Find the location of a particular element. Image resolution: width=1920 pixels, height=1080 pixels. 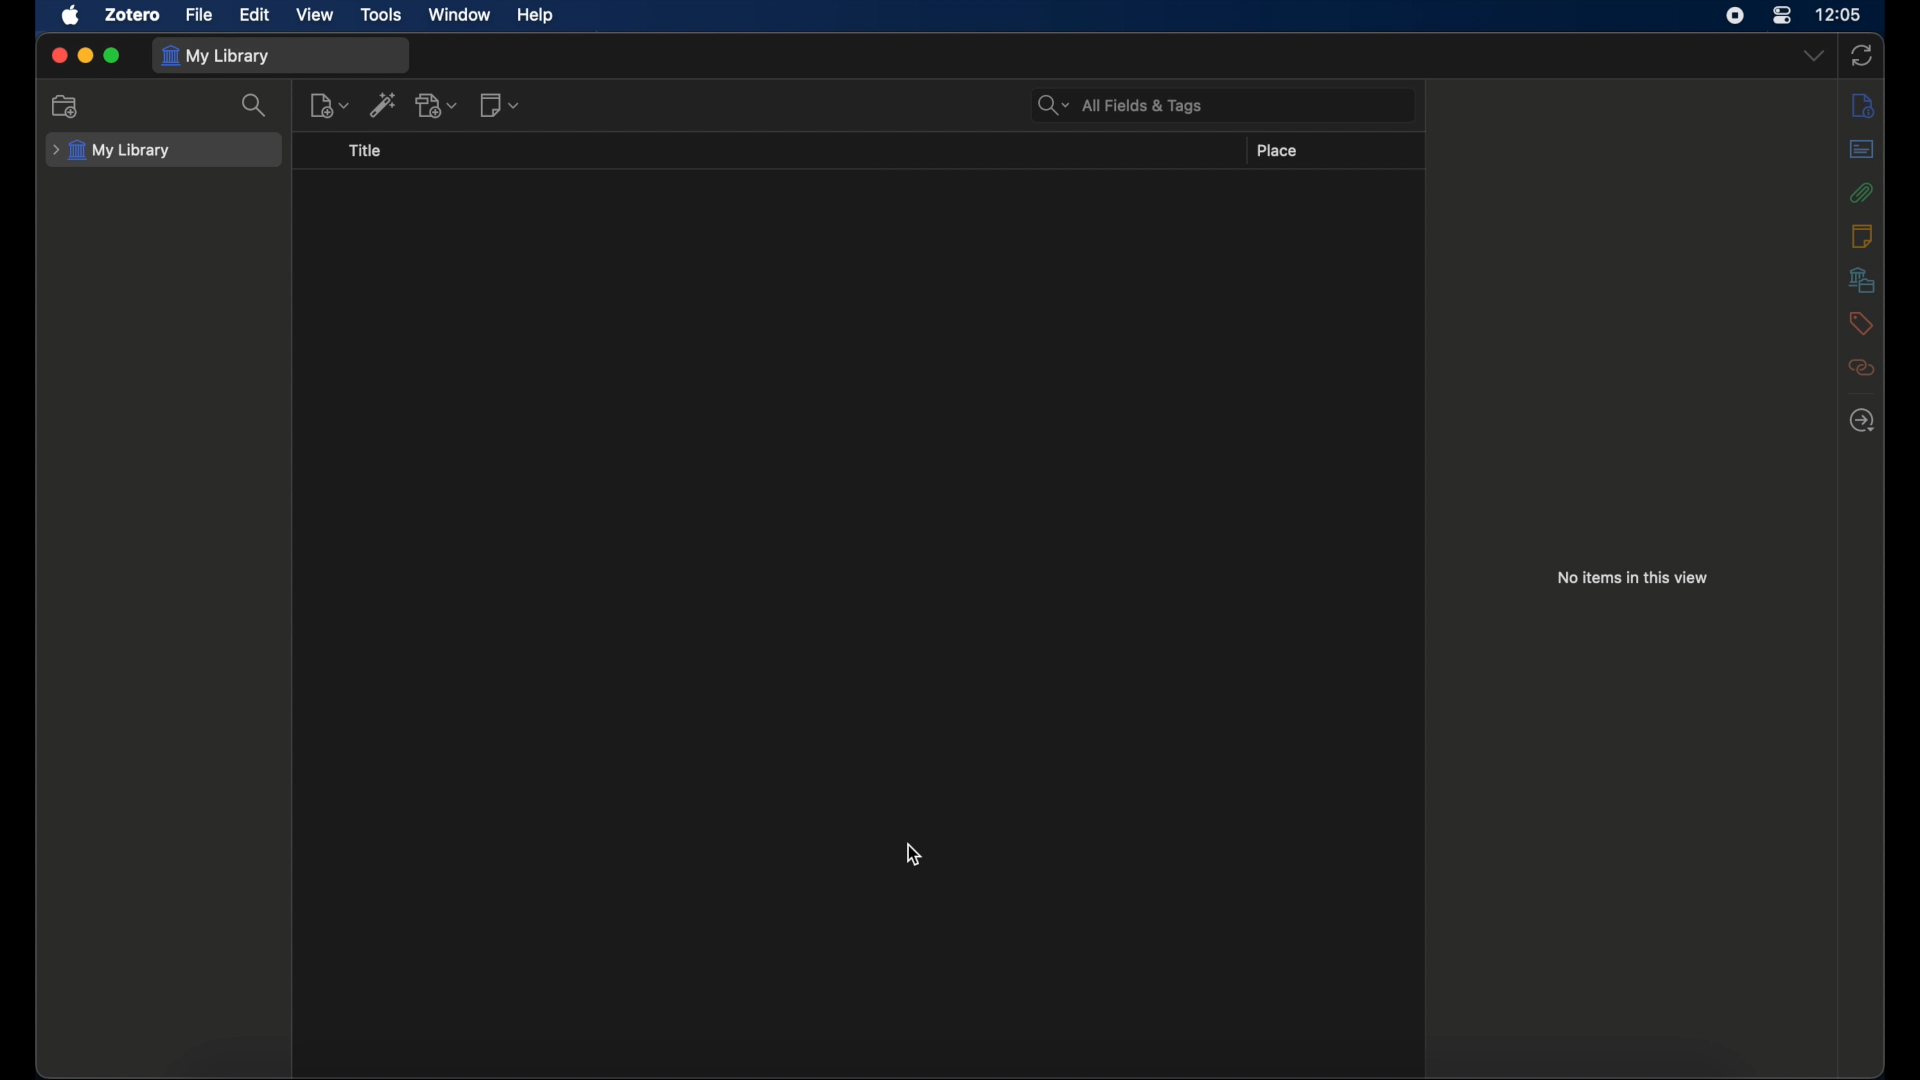

window is located at coordinates (458, 13).